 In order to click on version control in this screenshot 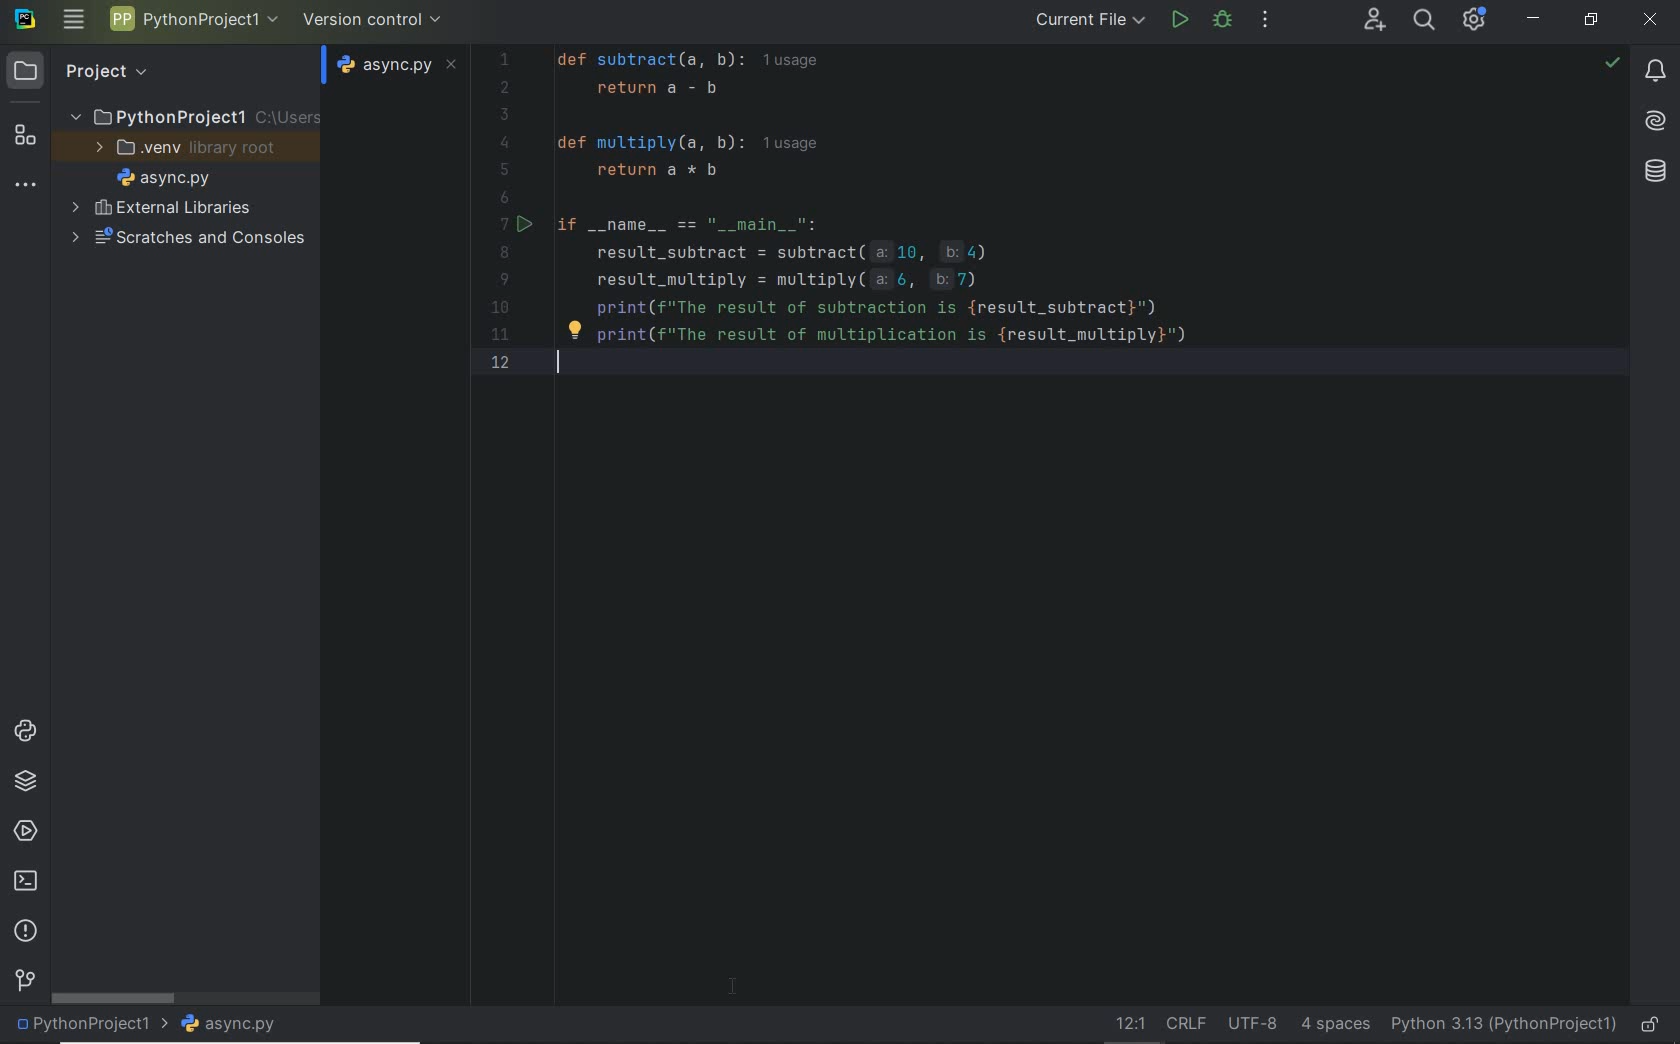, I will do `click(373, 20)`.